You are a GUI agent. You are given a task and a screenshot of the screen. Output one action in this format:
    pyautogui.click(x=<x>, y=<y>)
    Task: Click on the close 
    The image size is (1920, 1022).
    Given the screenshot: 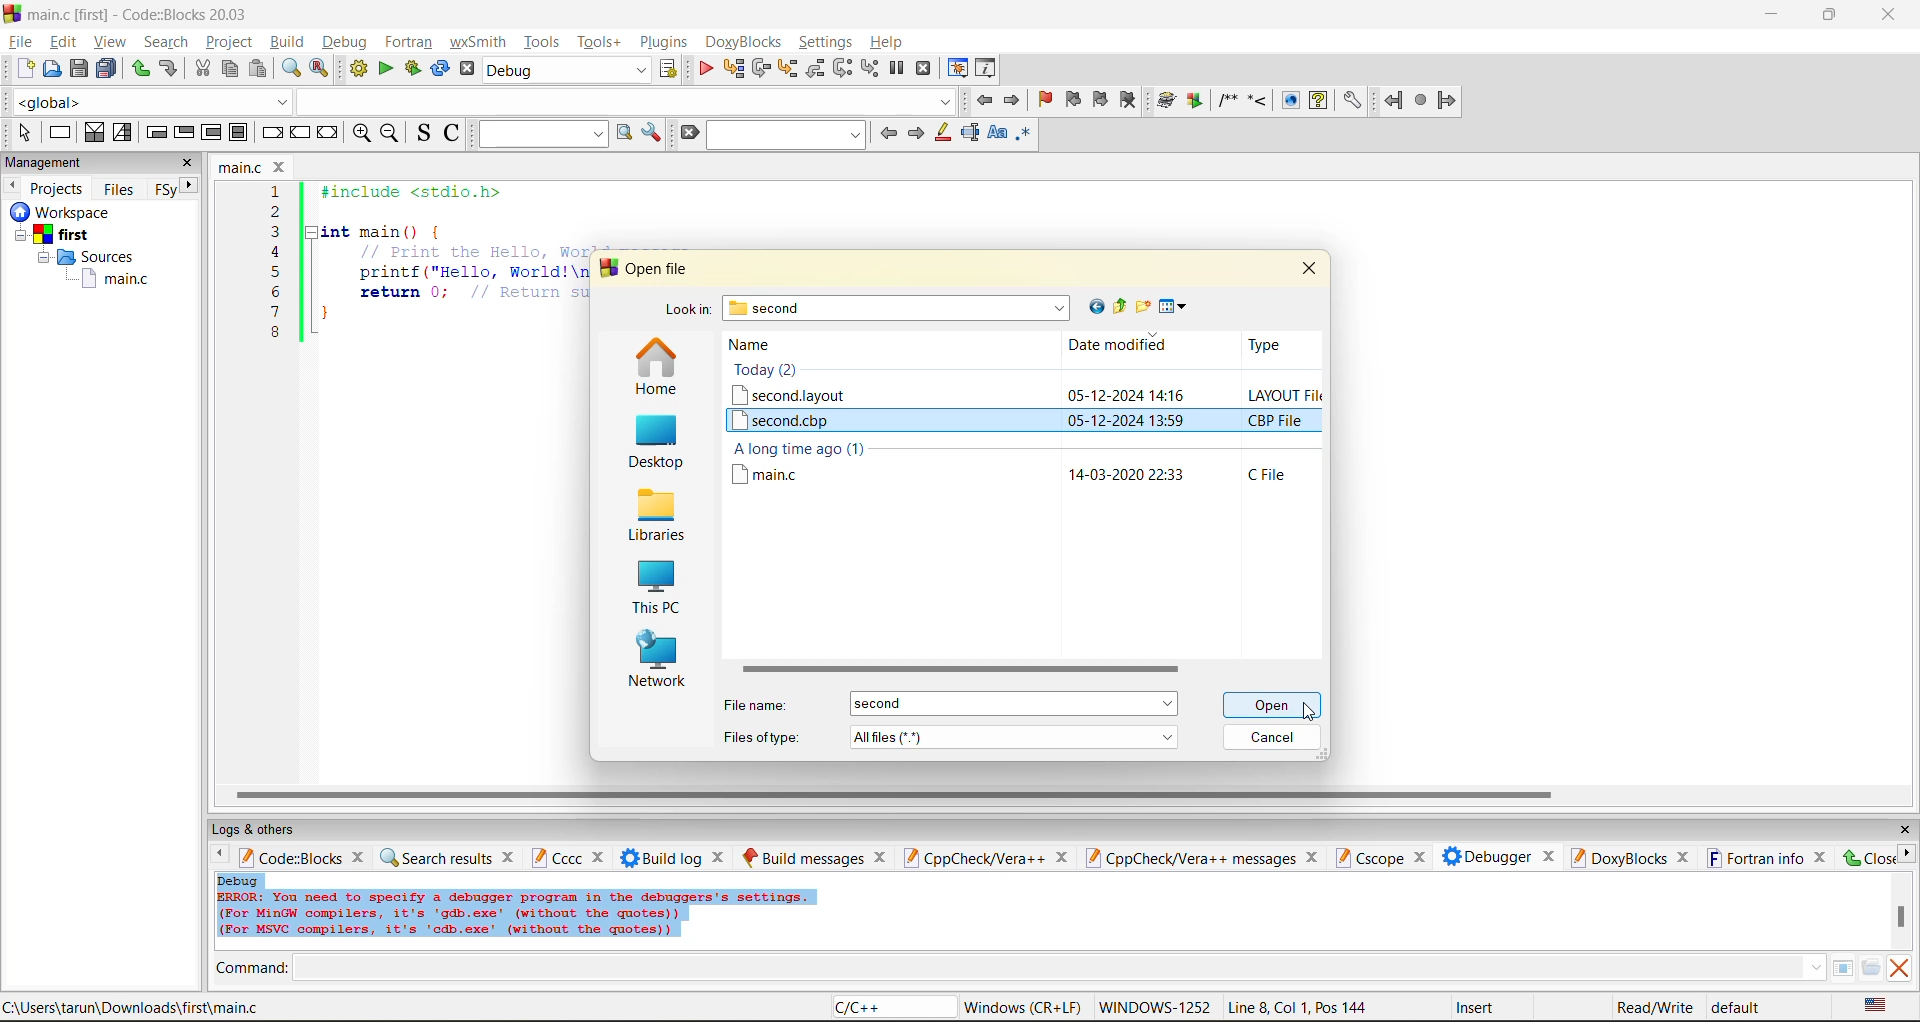 What is the action you would take?
    pyautogui.click(x=1891, y=15)
    